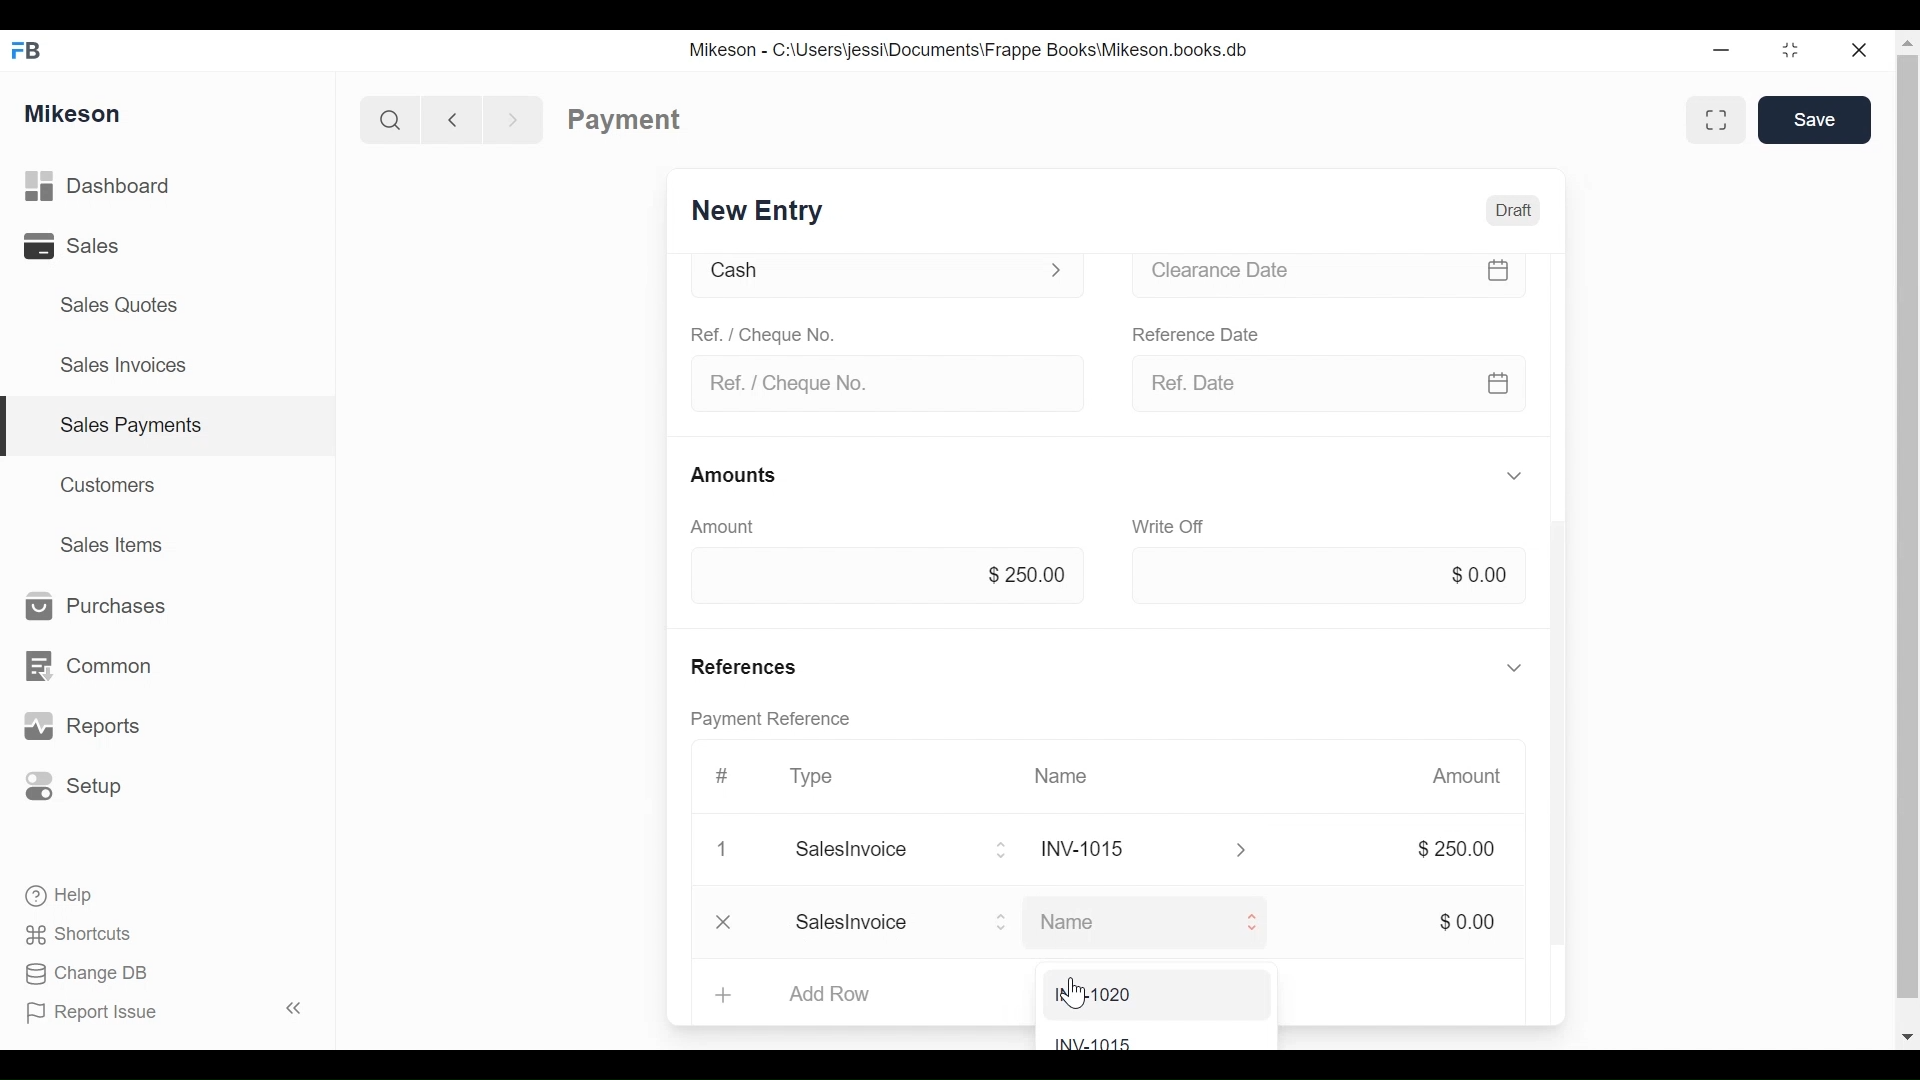  Describe the element at coordinates (1162, 850) in the screenshot. I see `INY1015` at that location.